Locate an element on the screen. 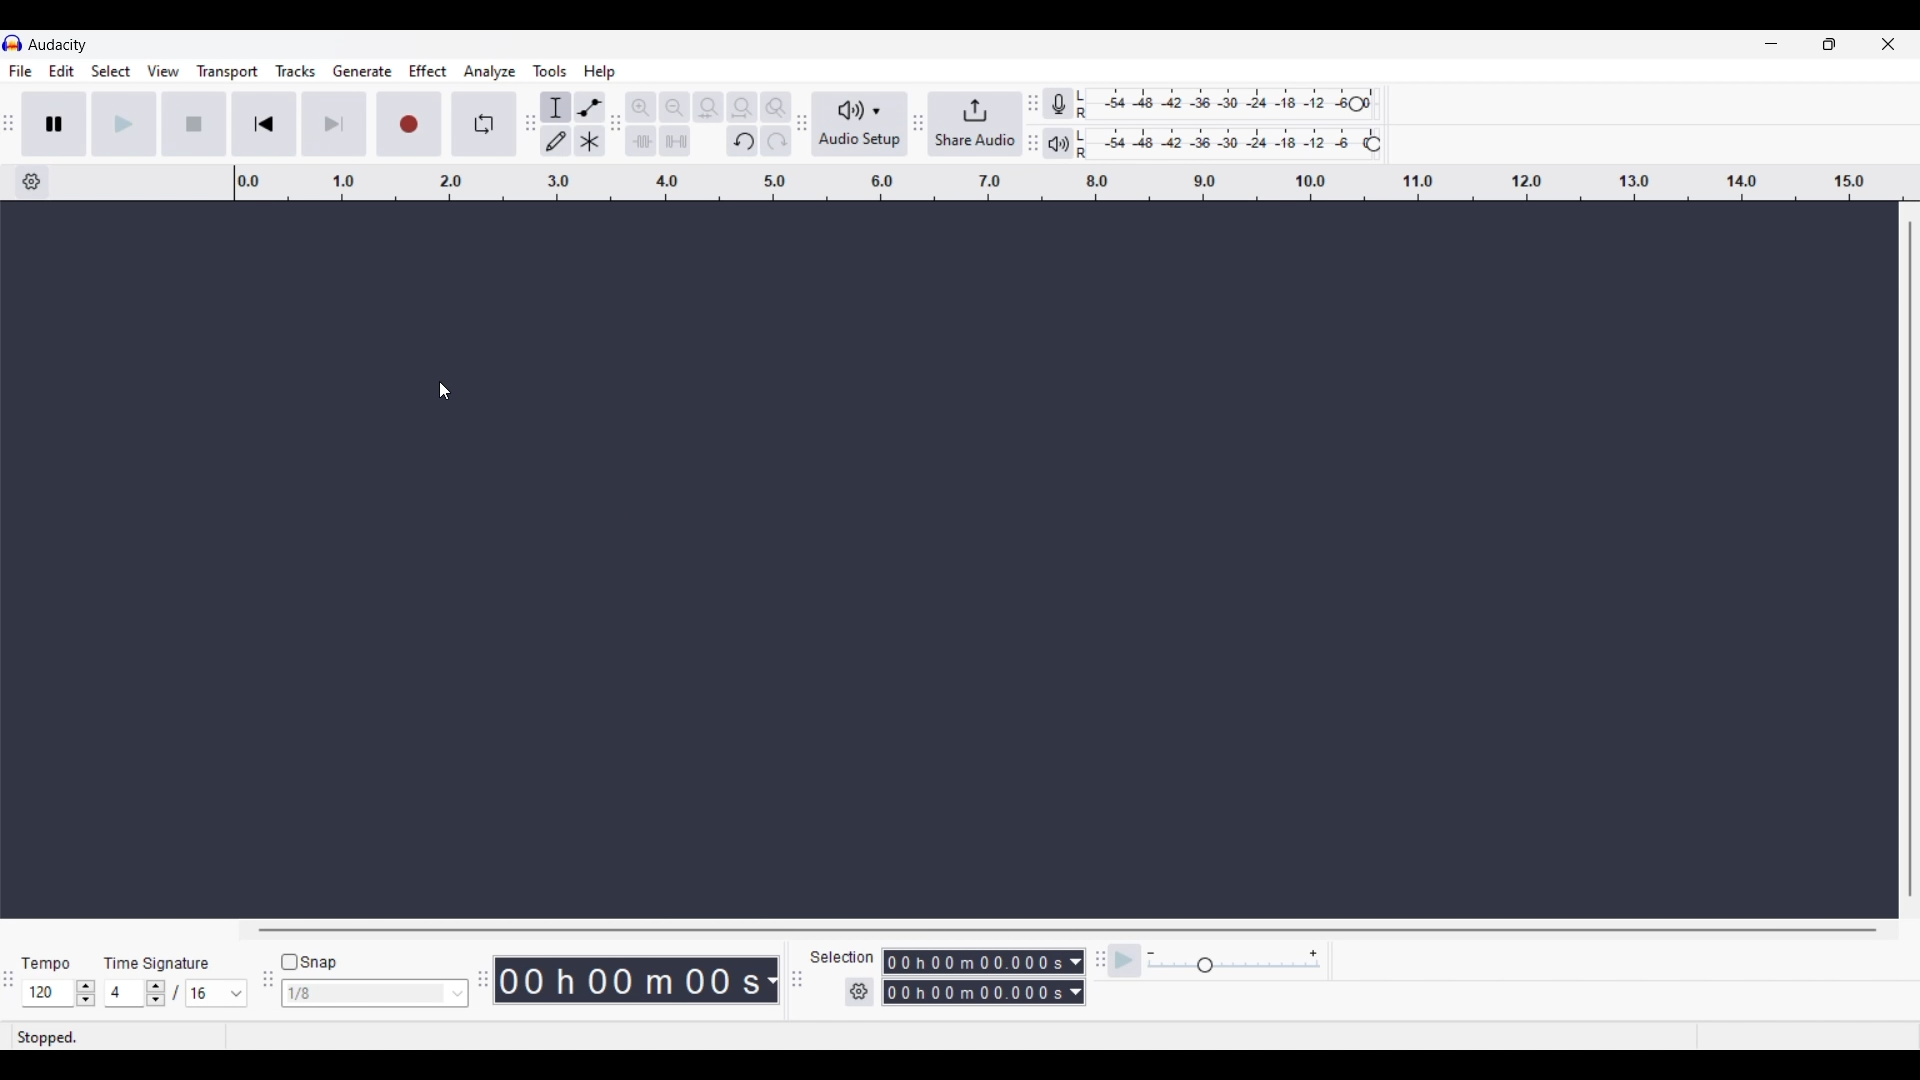 This screenshot has height=1080, width=1920. Time Signature is located at coordinates (160, 962).